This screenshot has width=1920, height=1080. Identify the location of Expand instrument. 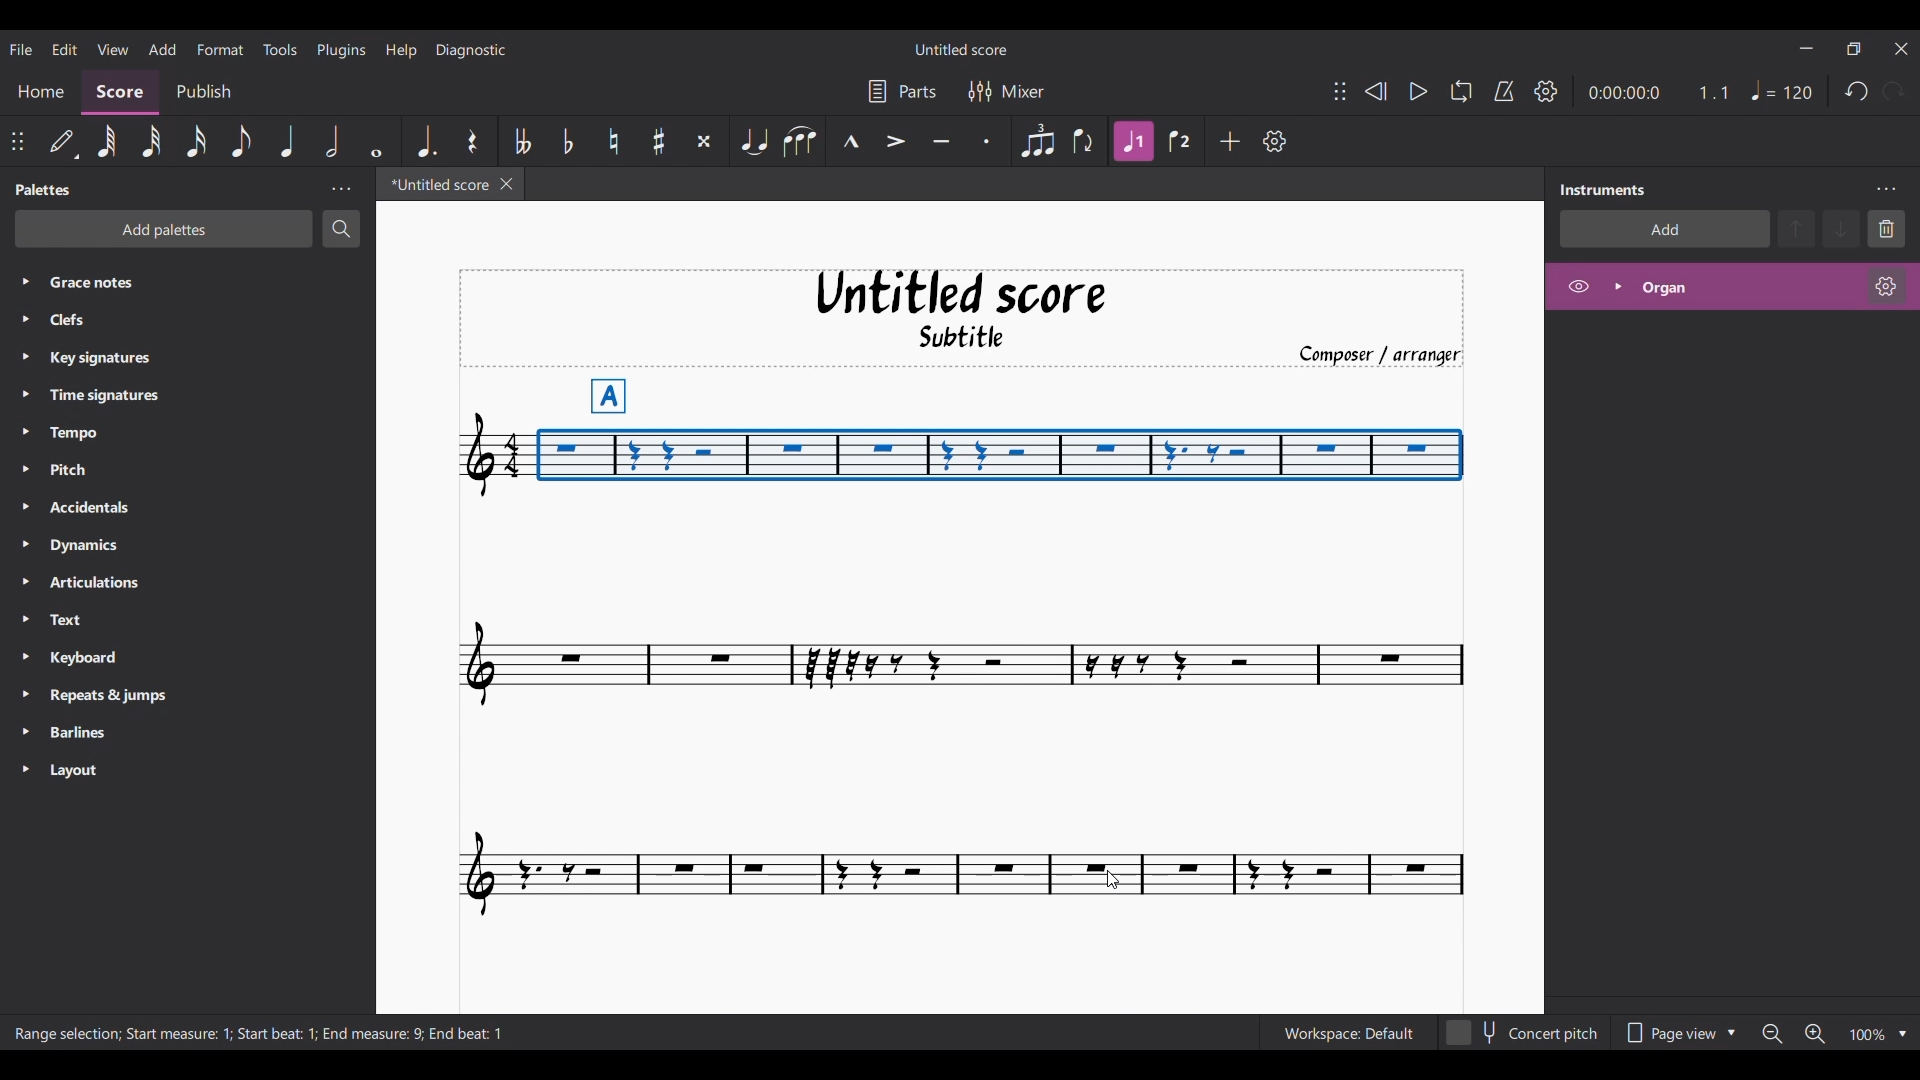
(1618, 287).